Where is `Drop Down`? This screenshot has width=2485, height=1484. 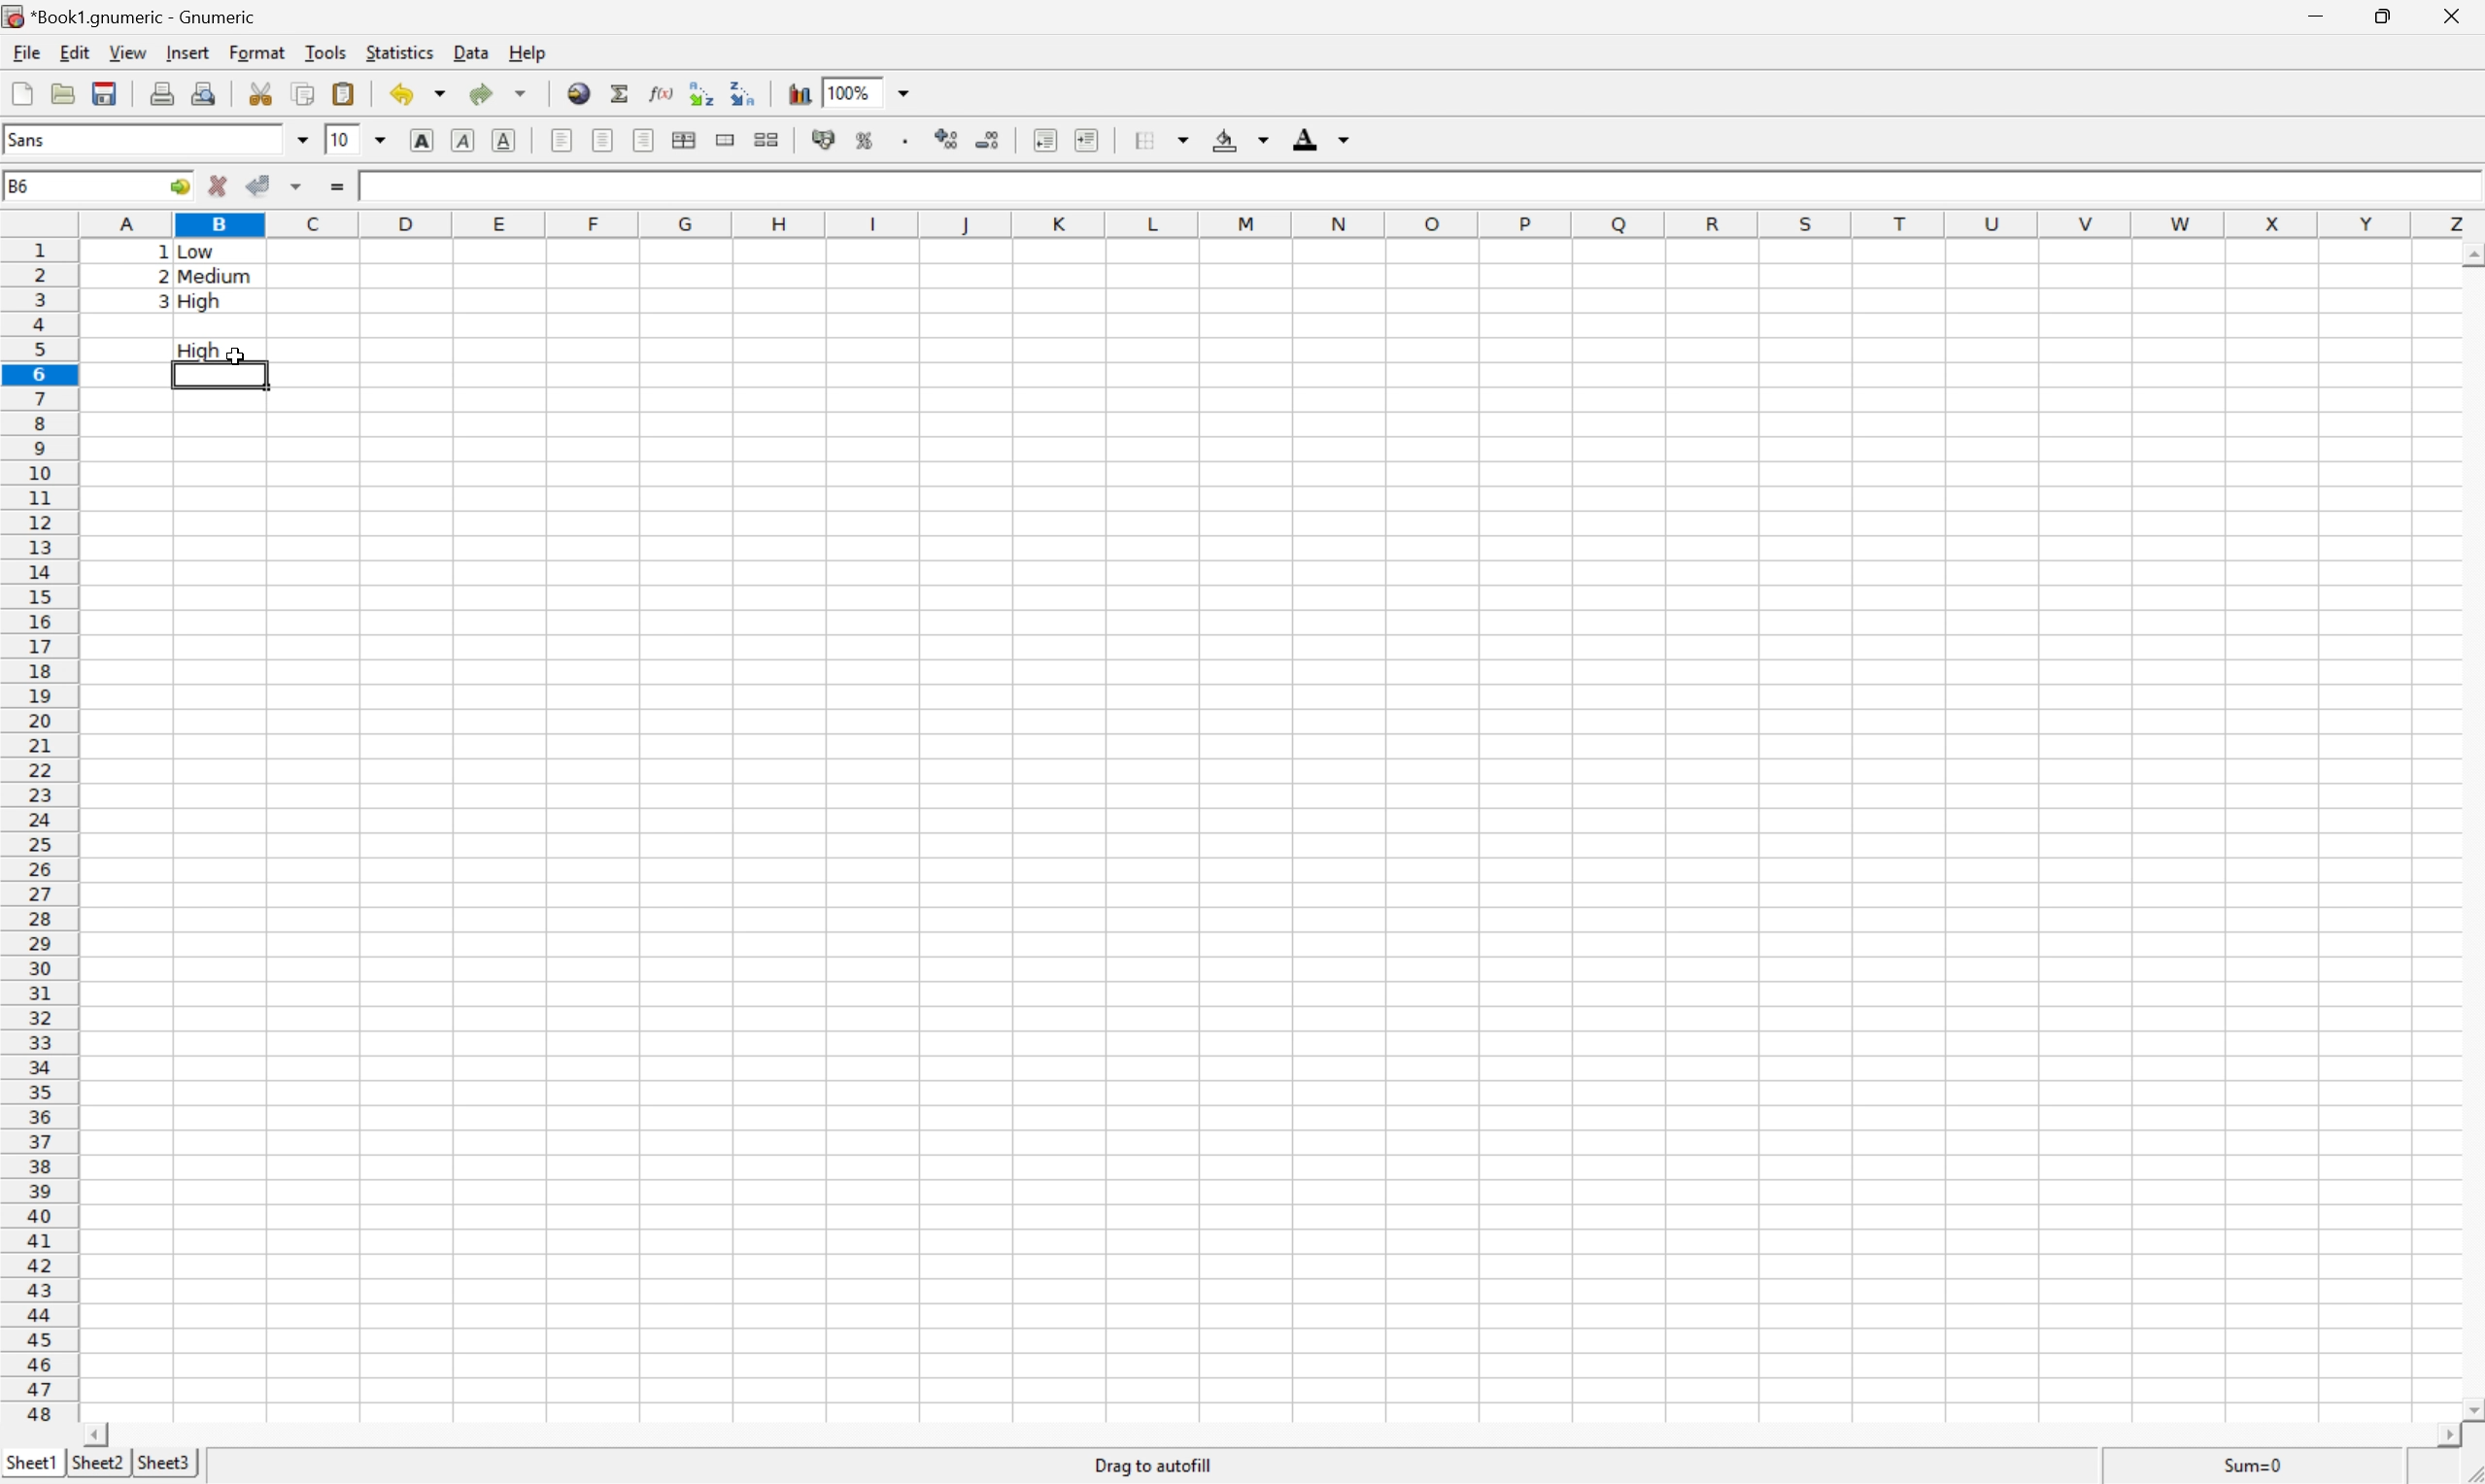 Drop Down is located at coordinates (302, 140).